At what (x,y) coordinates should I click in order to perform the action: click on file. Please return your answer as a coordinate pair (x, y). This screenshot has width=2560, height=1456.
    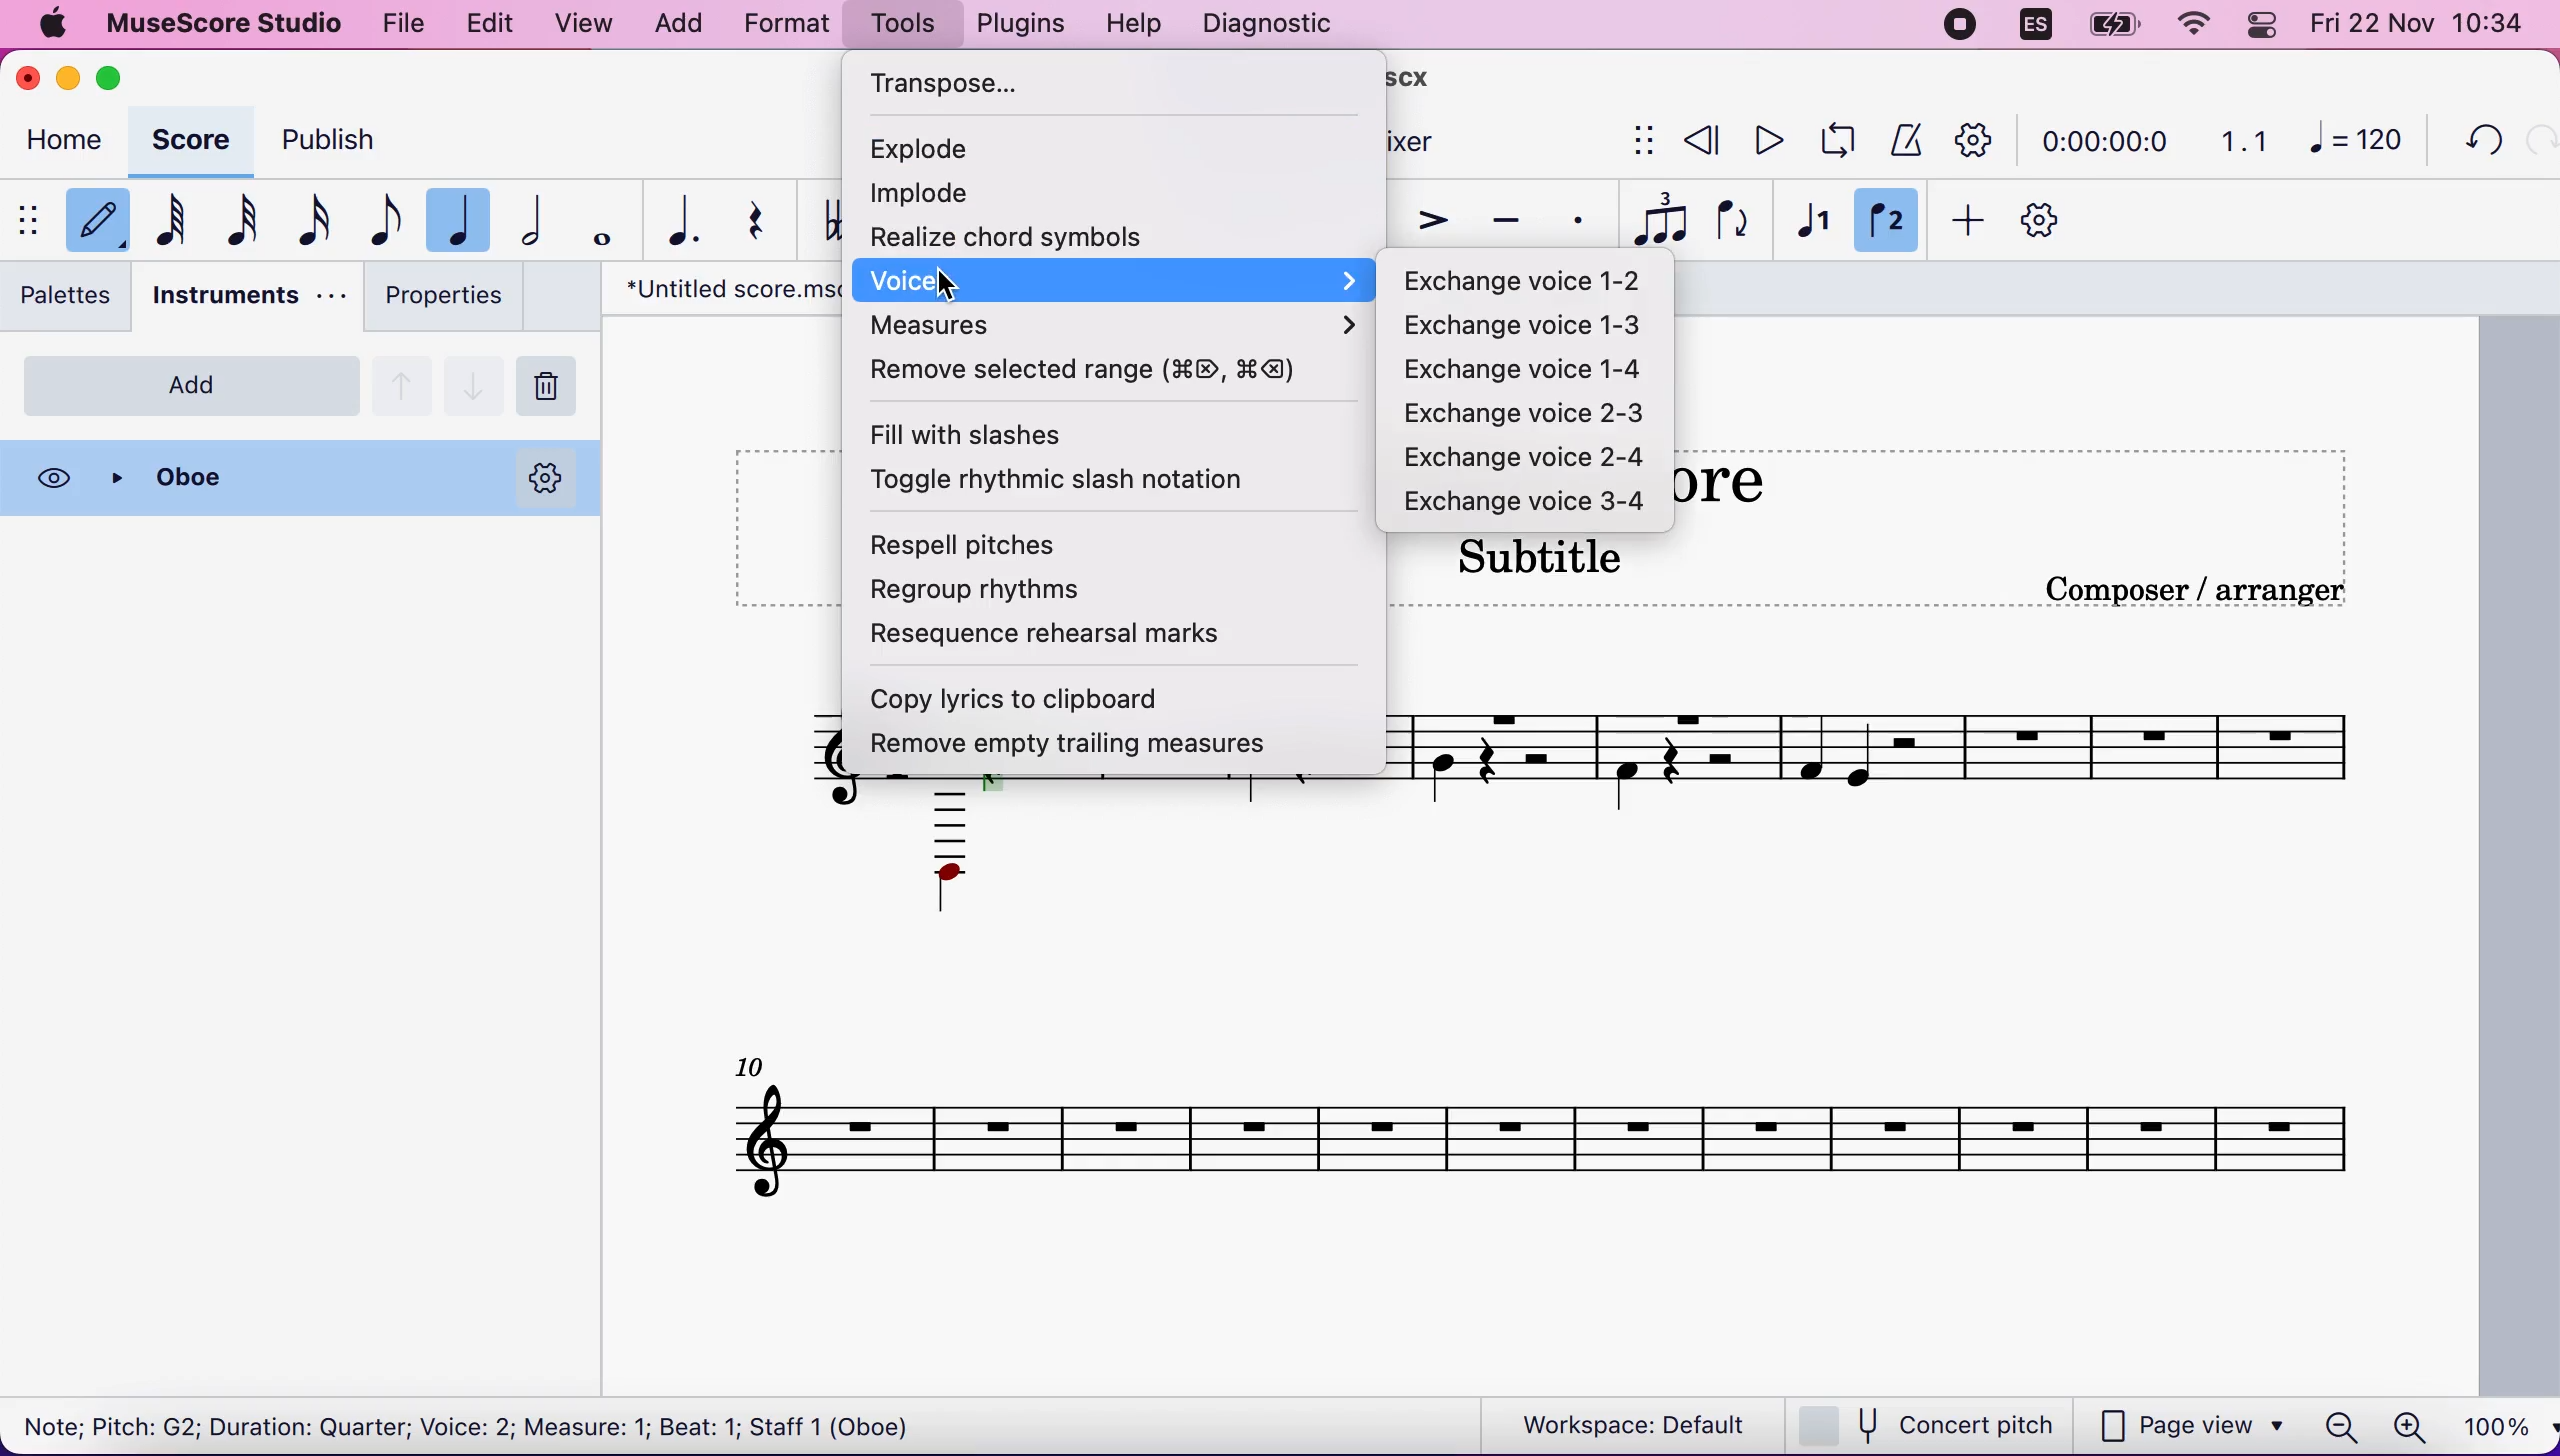
    Looking at the image, I should click on (406, 26).